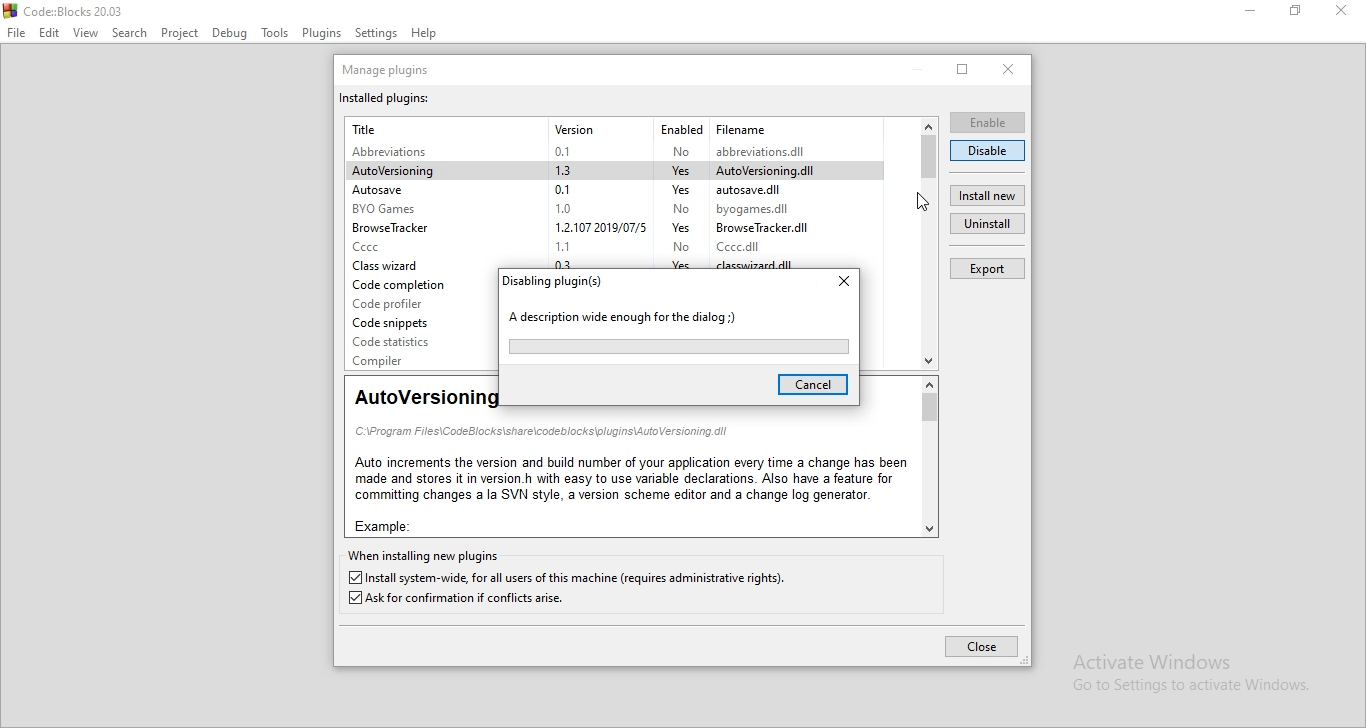 This screenshot has width=1366, height=728. I want to click on Vertical Scroll bar, so click(928, 157).